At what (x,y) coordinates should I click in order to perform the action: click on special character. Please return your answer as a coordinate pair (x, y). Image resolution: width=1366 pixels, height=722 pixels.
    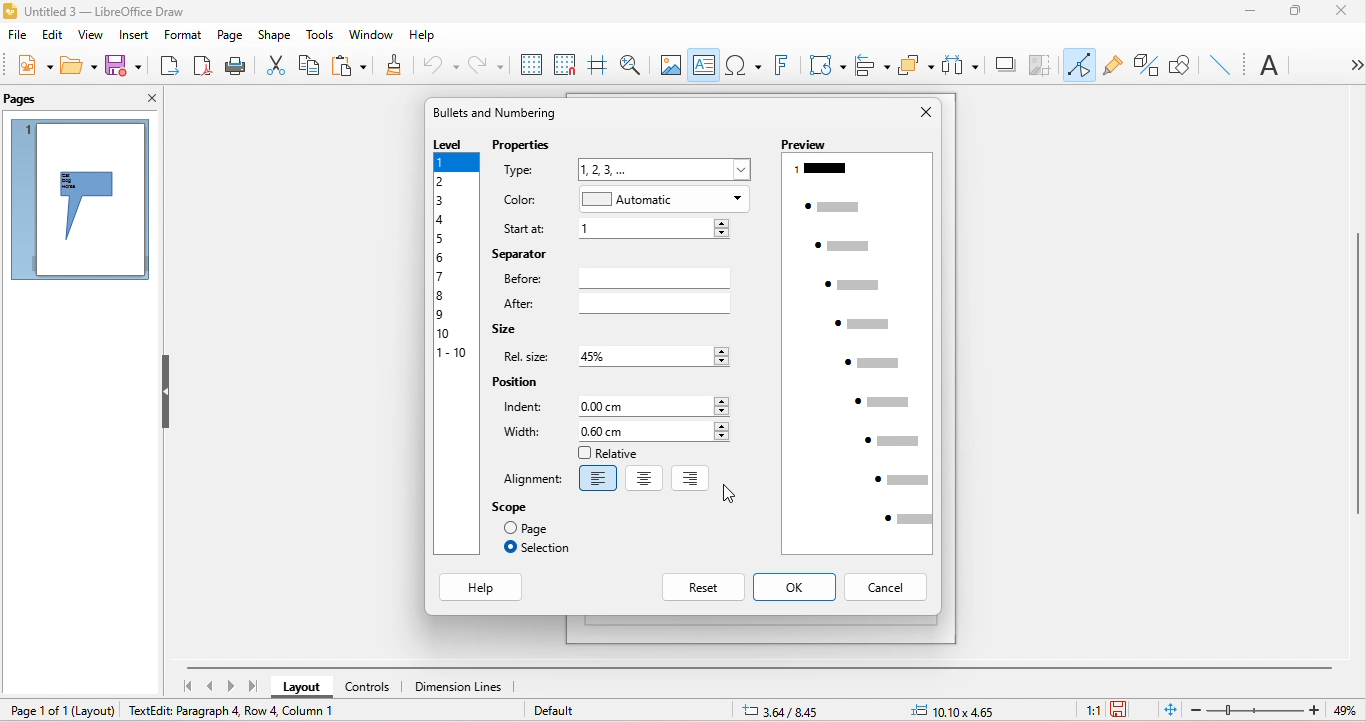
    Looking at the image, I should click on (743, 64).